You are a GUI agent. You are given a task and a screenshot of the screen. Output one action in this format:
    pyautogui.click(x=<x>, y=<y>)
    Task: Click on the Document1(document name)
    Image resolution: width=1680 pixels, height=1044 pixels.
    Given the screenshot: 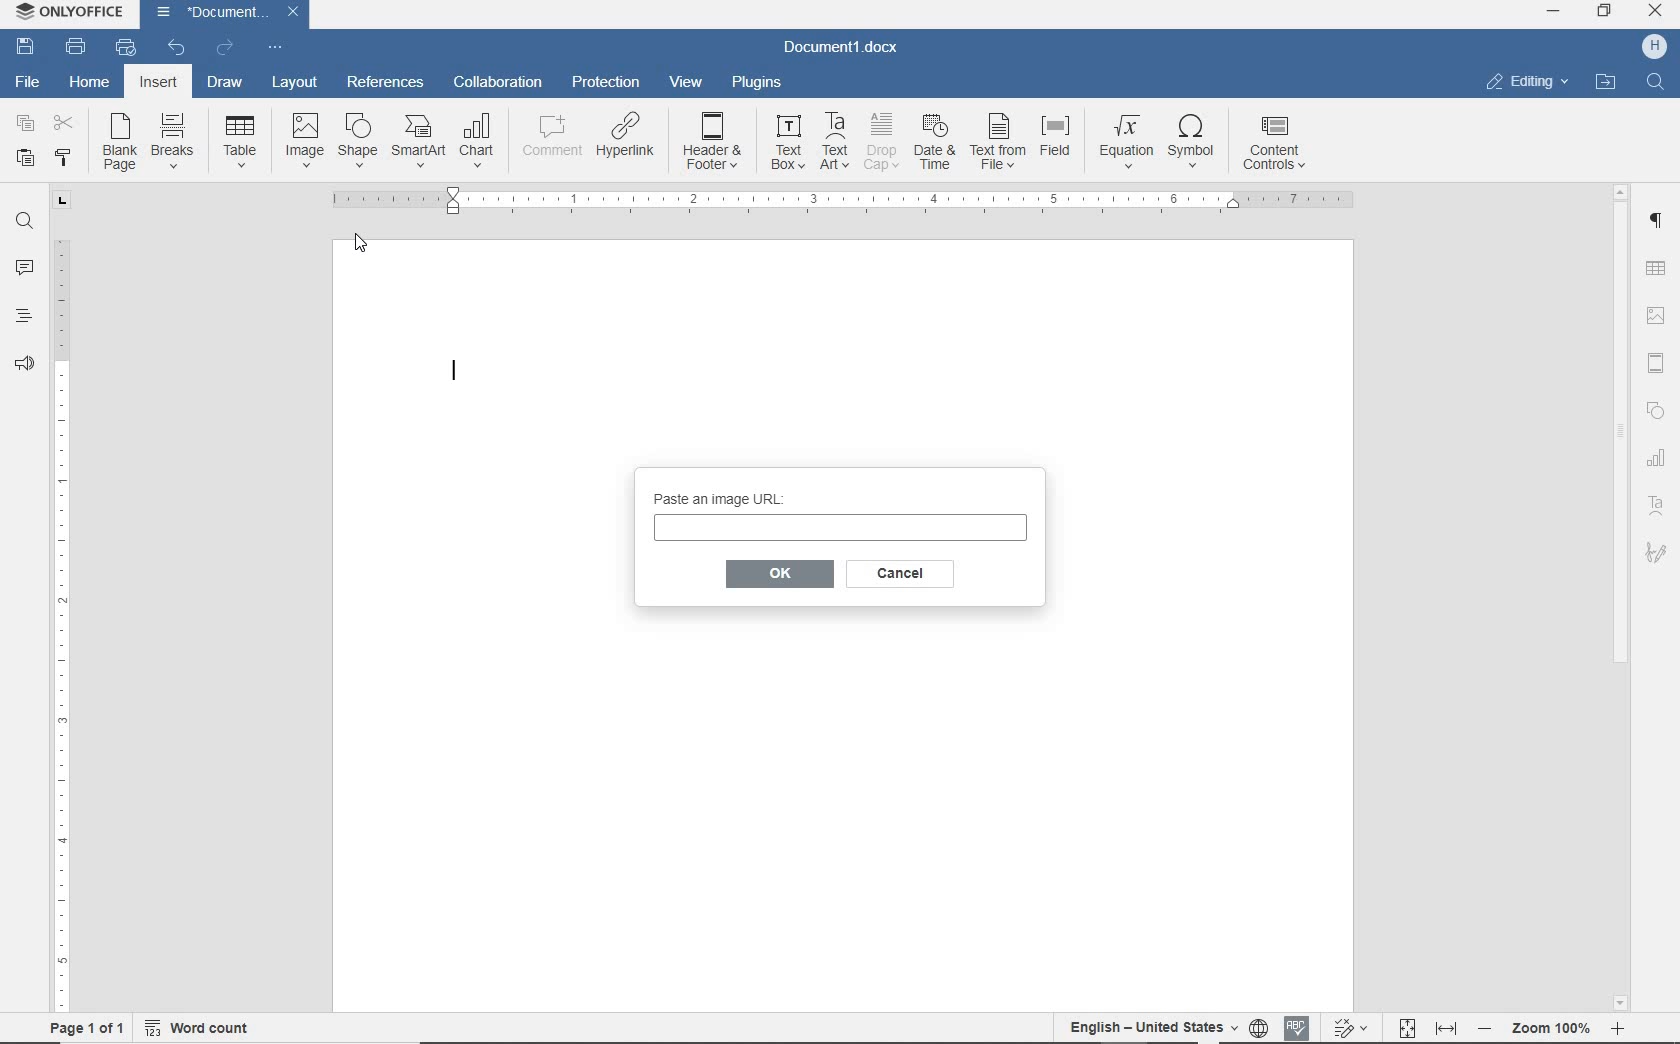 What is the action you would take?
    pyautogui.click(x=230, y=13)
    